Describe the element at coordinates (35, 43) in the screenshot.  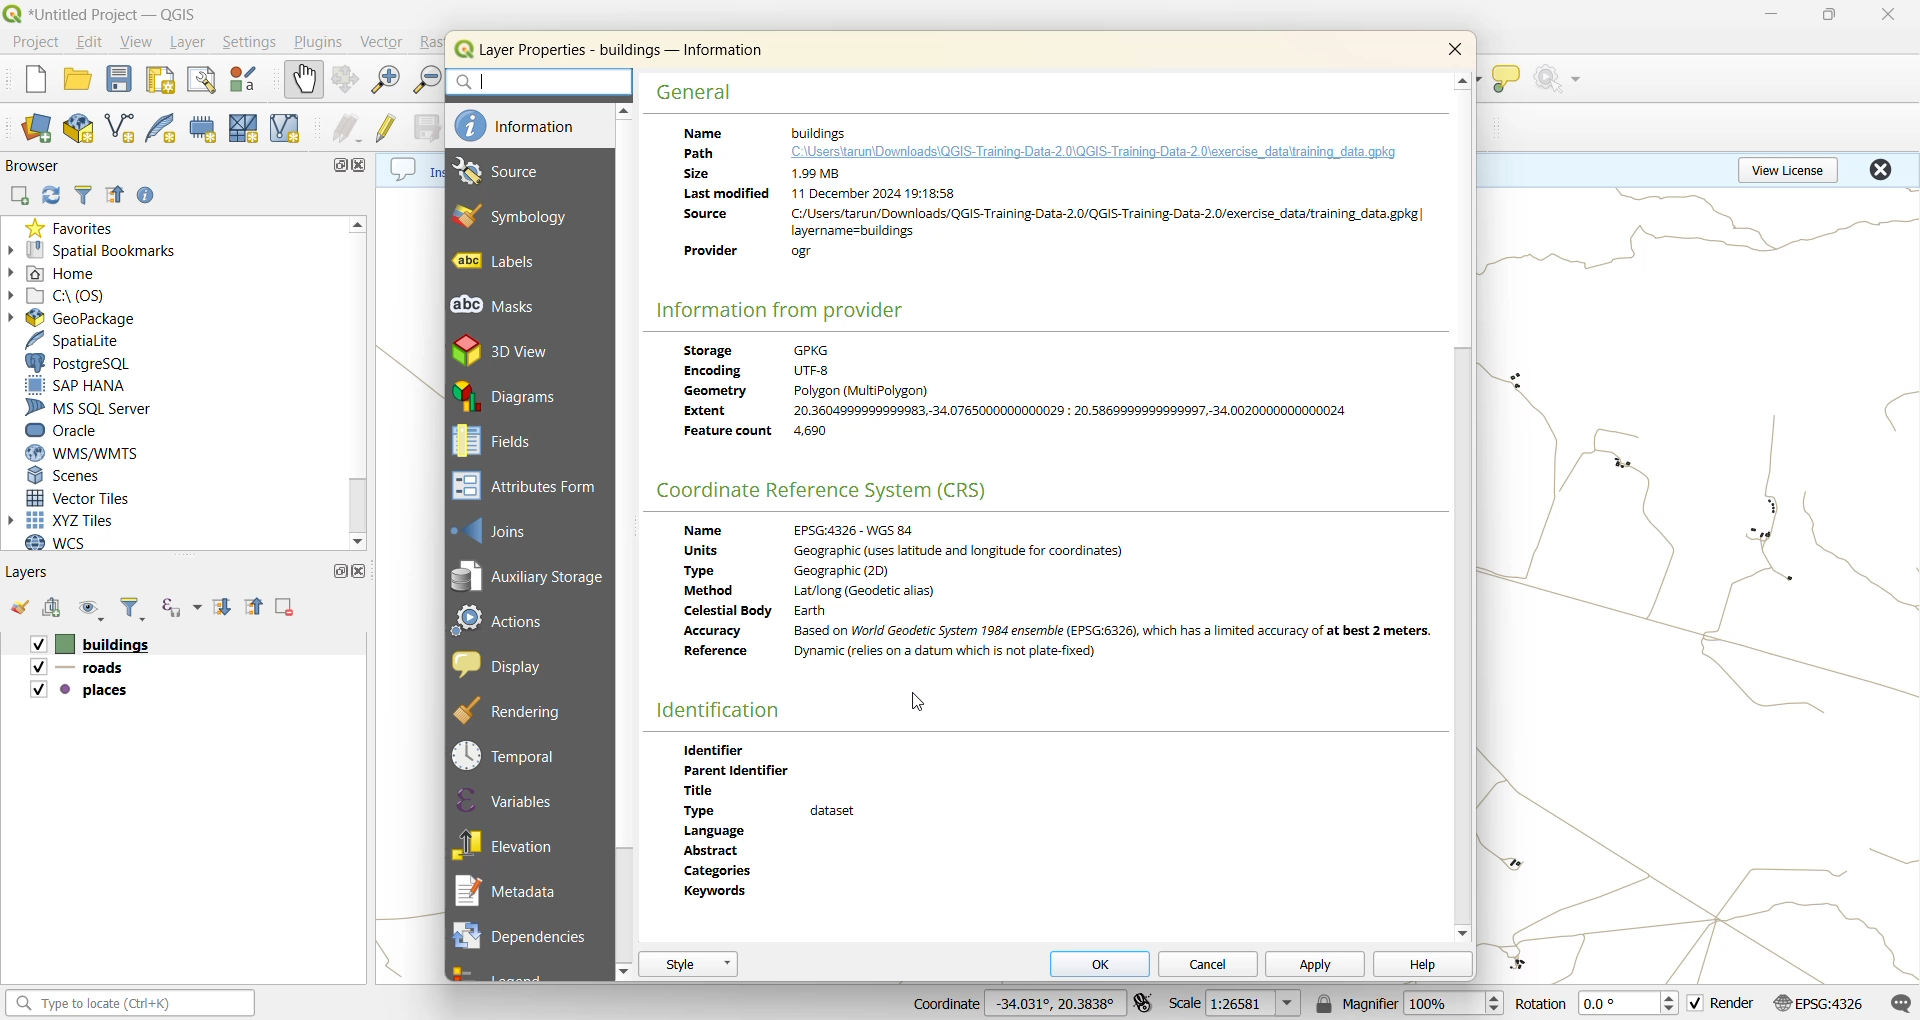
I see `file` at that location.